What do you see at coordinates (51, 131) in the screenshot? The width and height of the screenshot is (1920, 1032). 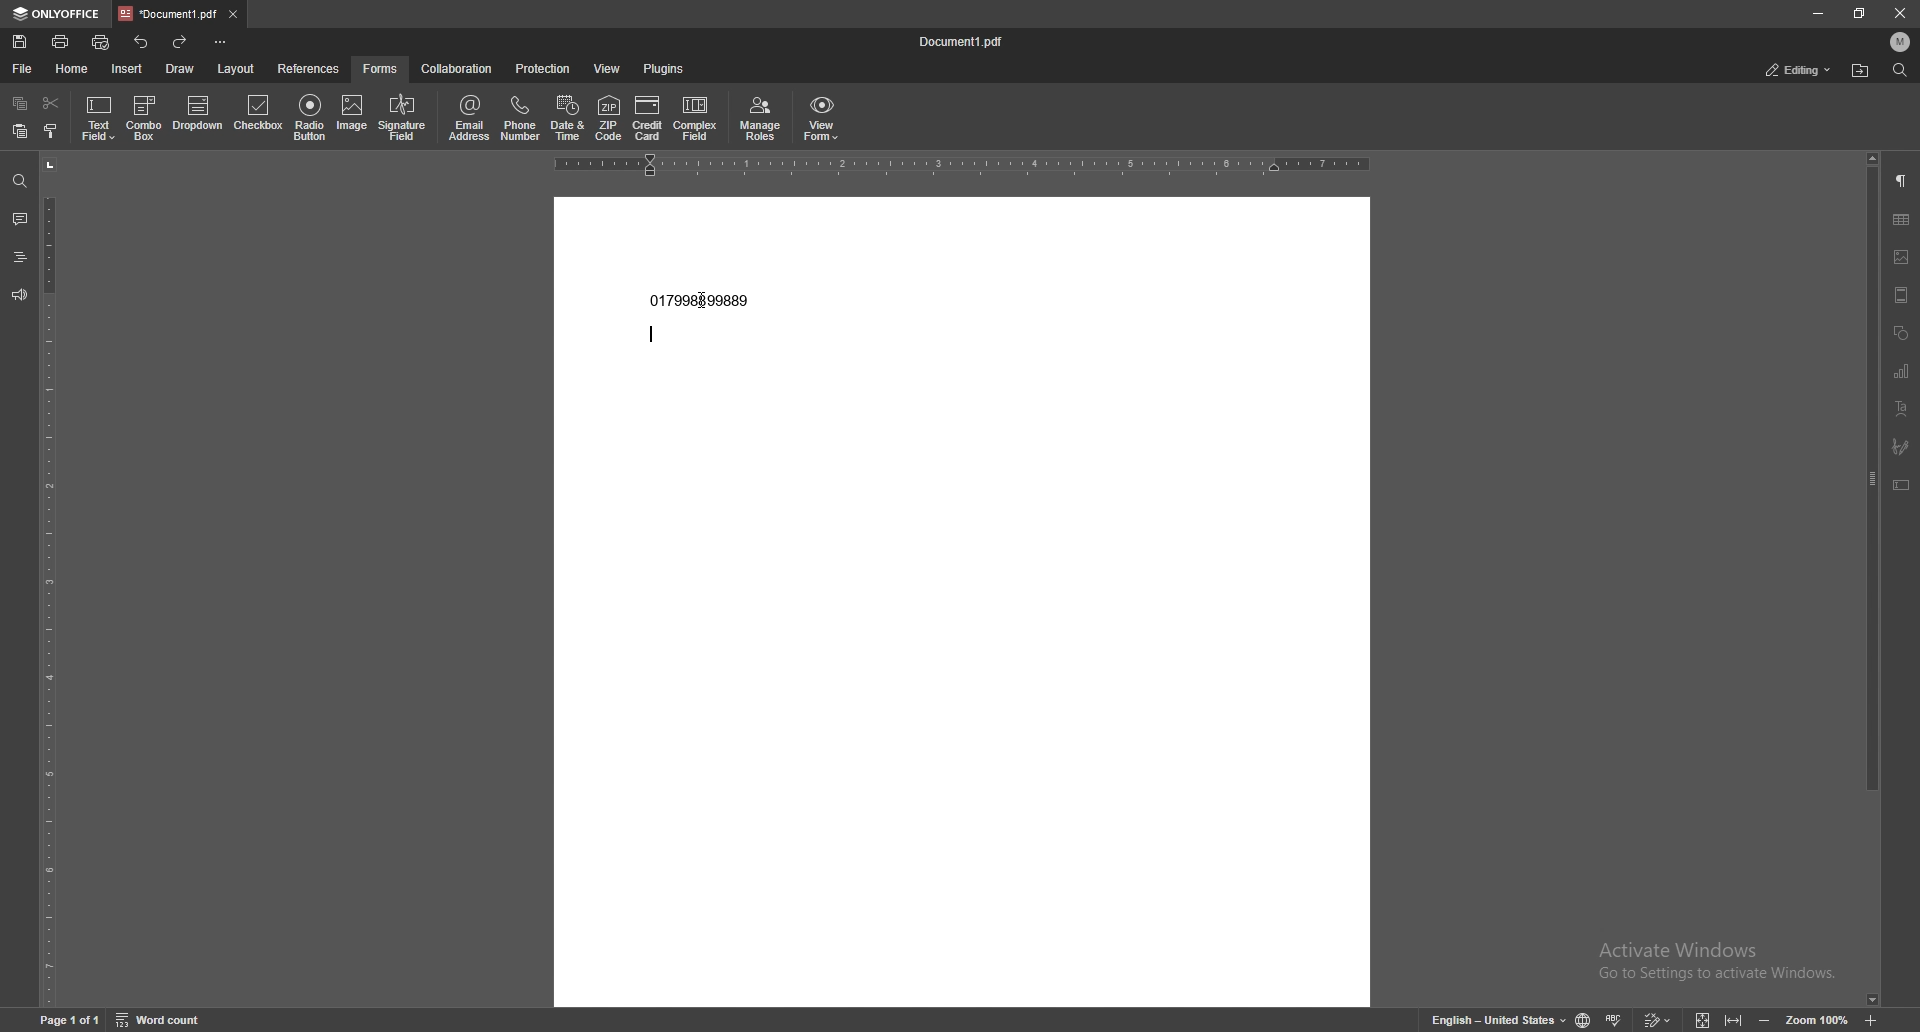 I see `copy style` at bounding box center [51, 131].